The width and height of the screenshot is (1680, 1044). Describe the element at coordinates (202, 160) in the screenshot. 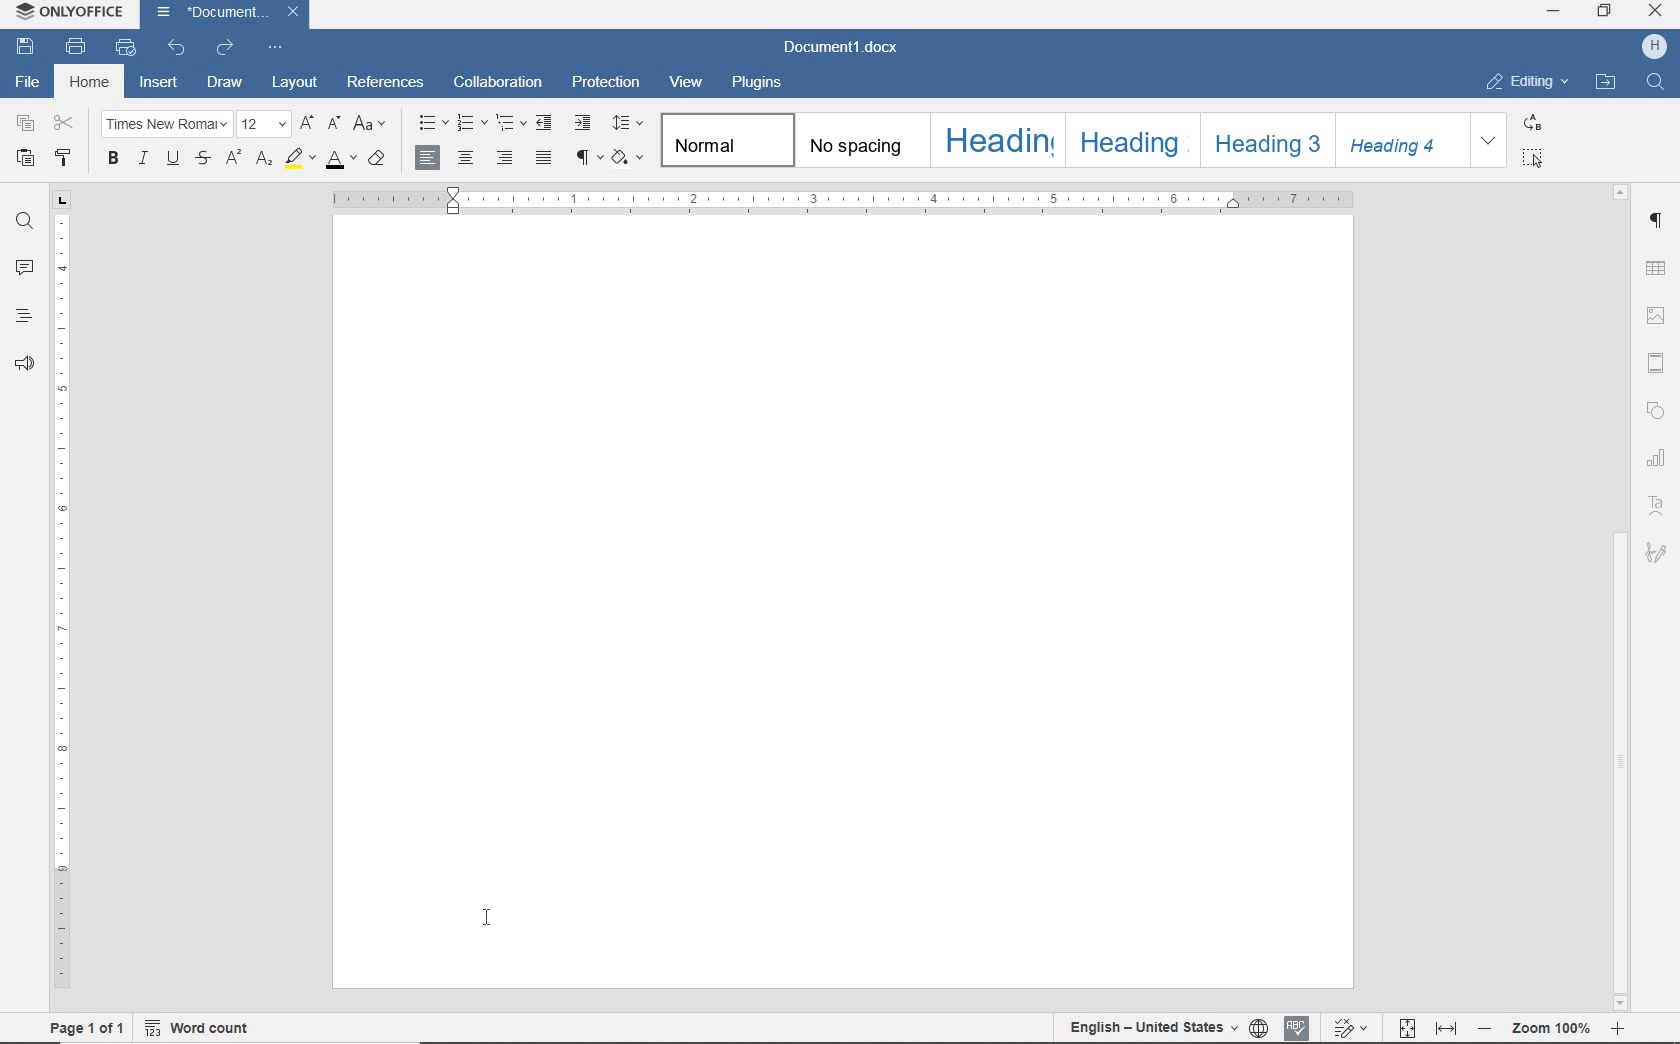

I see `STRIKETHROUGH` at that location.